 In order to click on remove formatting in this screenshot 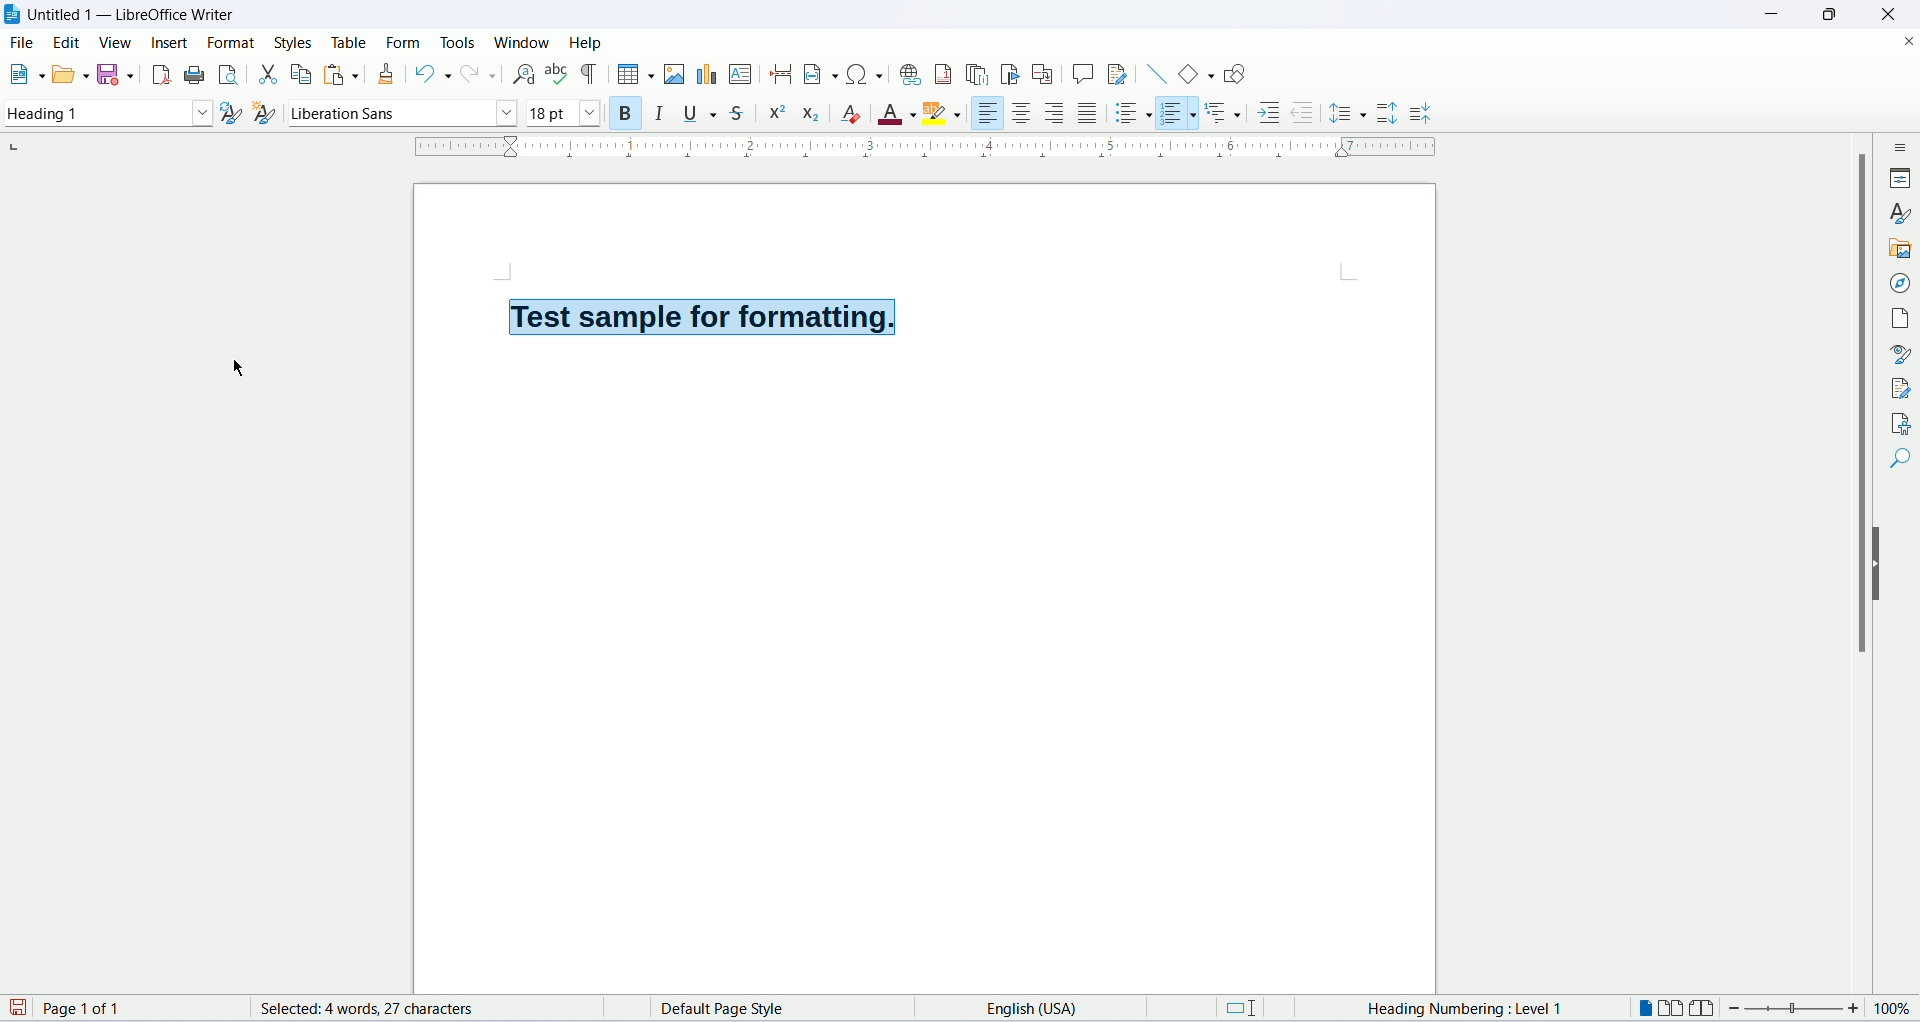, I will do `click(856, 115)`.